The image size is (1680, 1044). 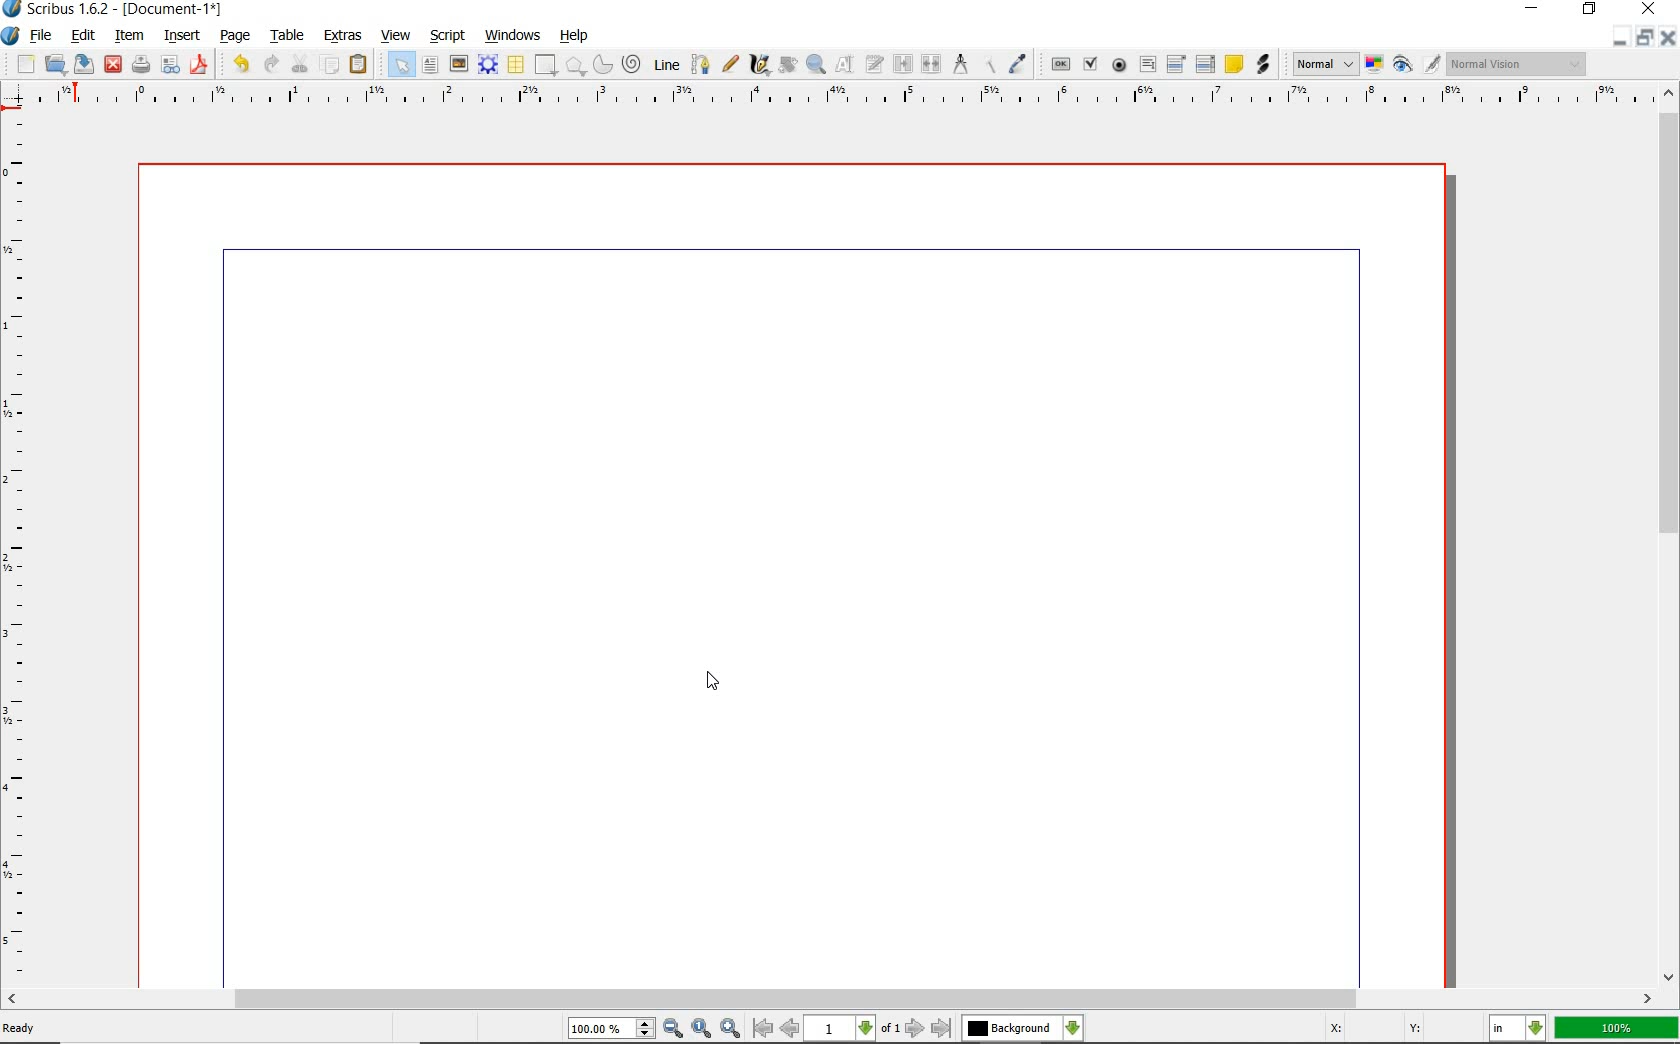 I want to click on link text frames, so click(x=900, y=66).